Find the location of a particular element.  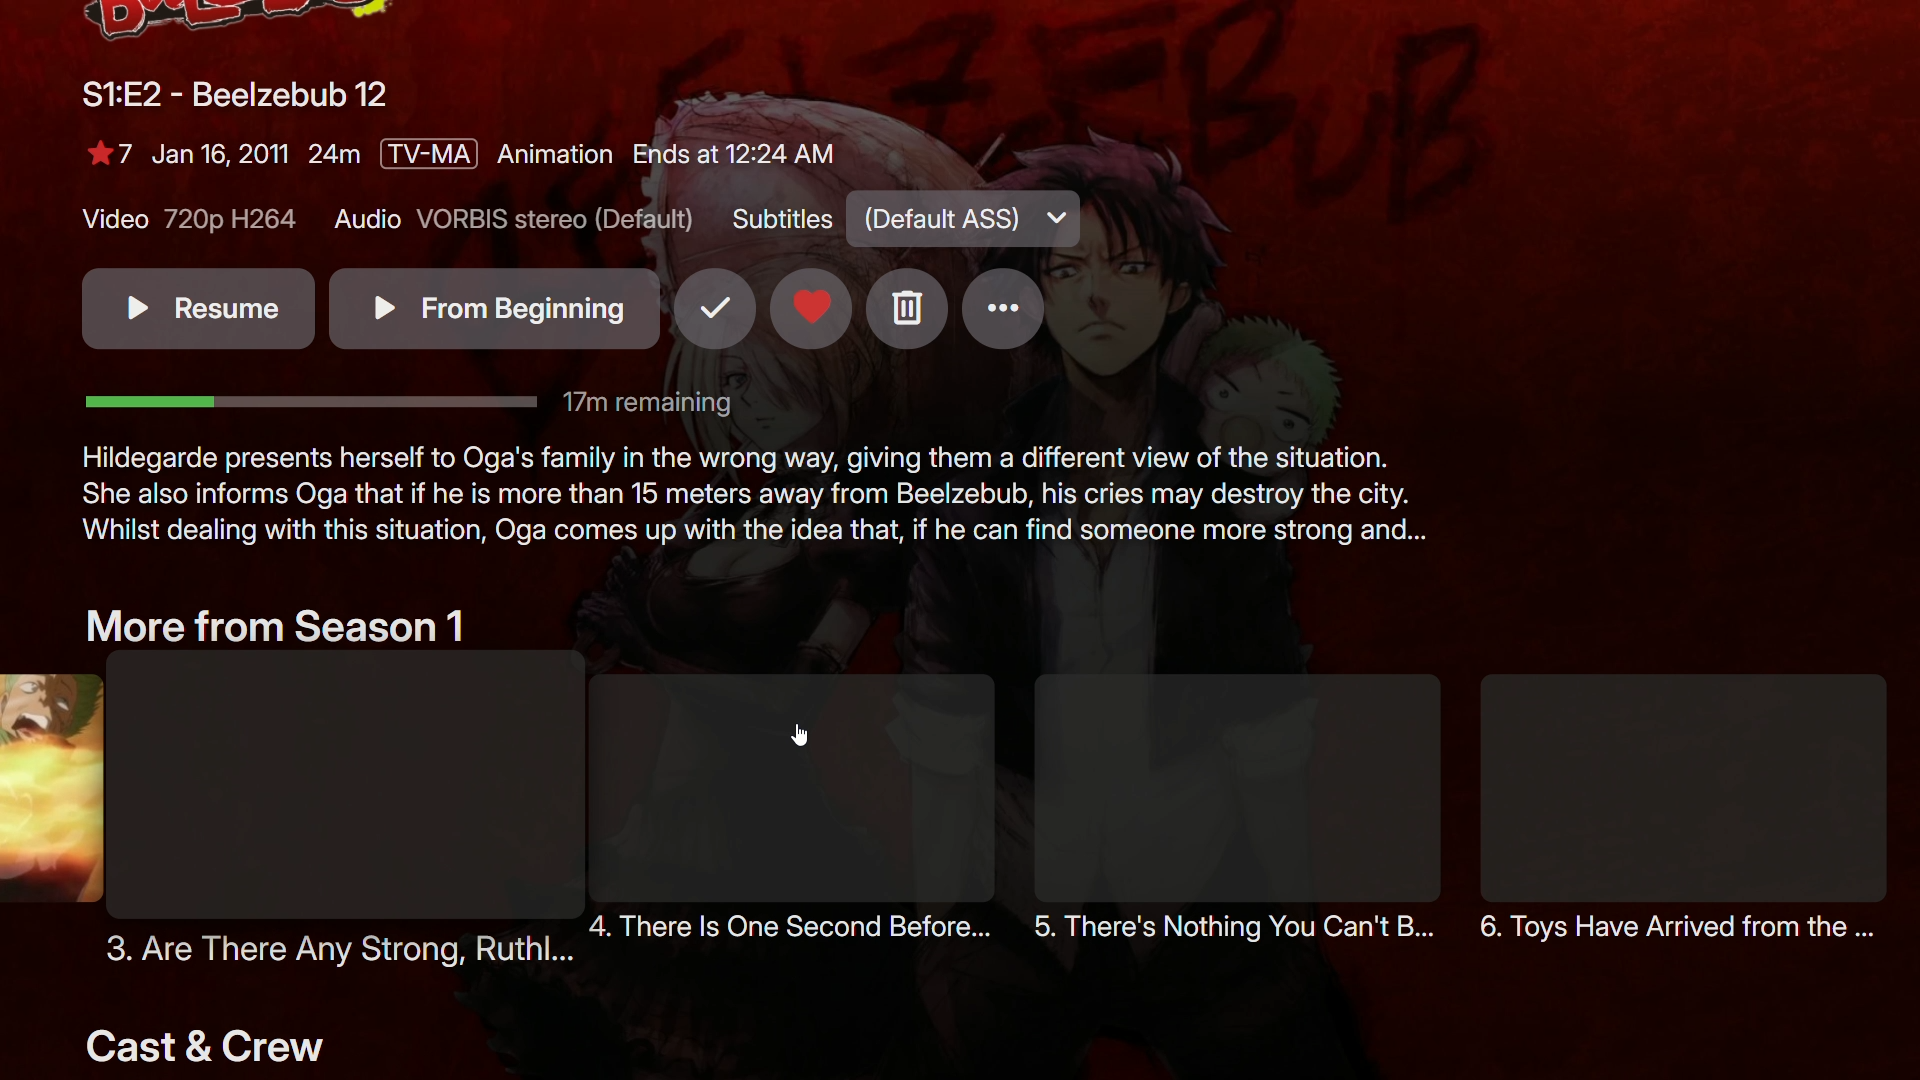

cursor is located at coordinates (795, 730).